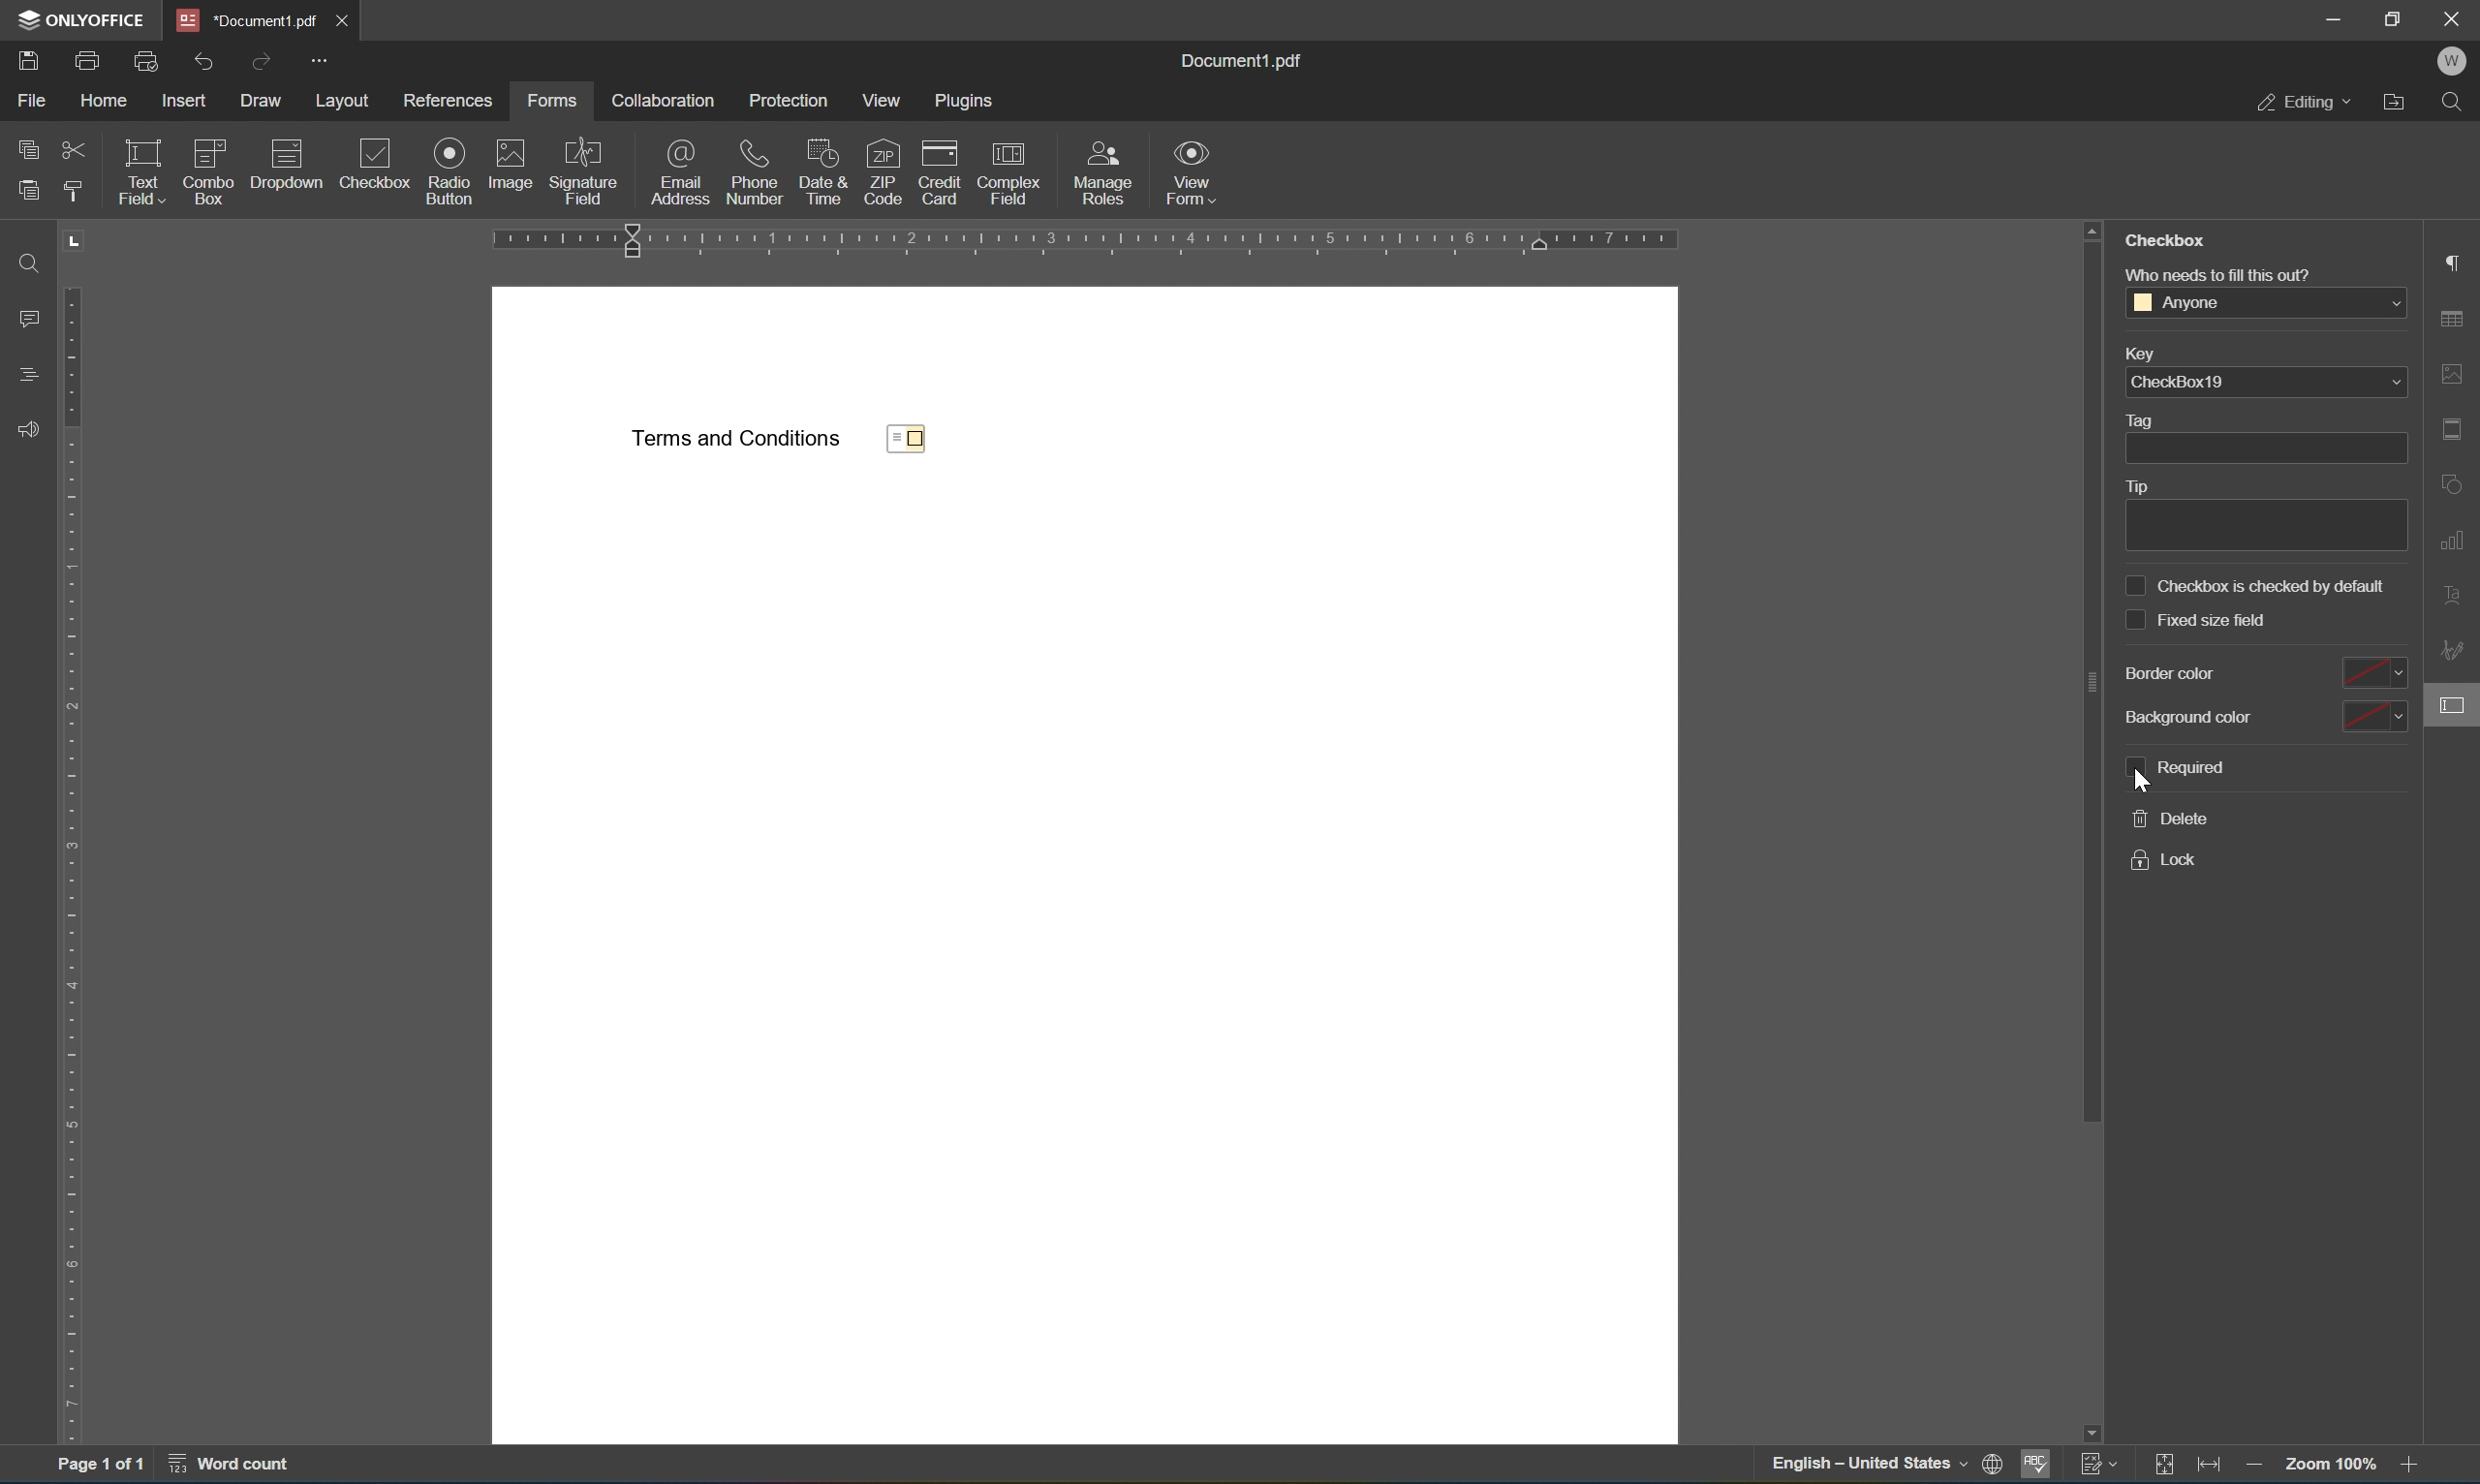 This screenshot has width=2480, height=1484. Describe the element at coordinates (2259, 1467) in the screenshot. I see `zoom out` at that location.